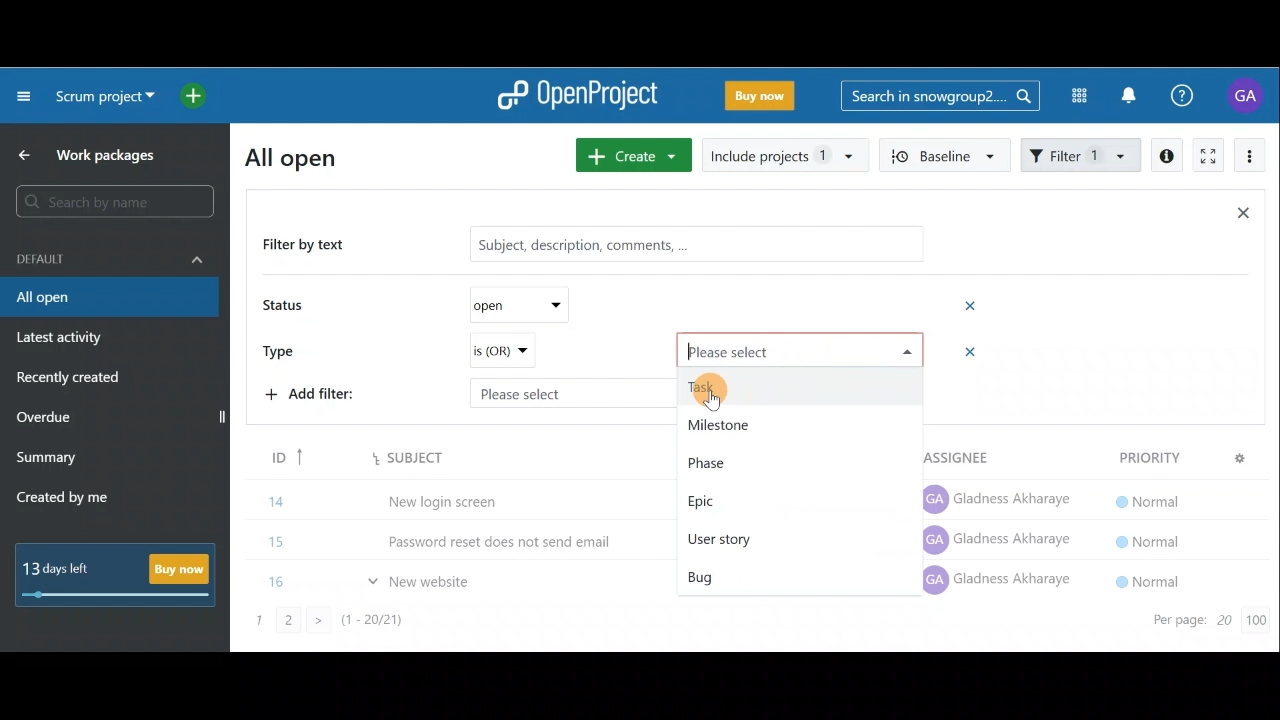 The image size is (1280, 720). Describe the element at coordinates (764, 99) in the screenshot. I see `Buy now` at that location.